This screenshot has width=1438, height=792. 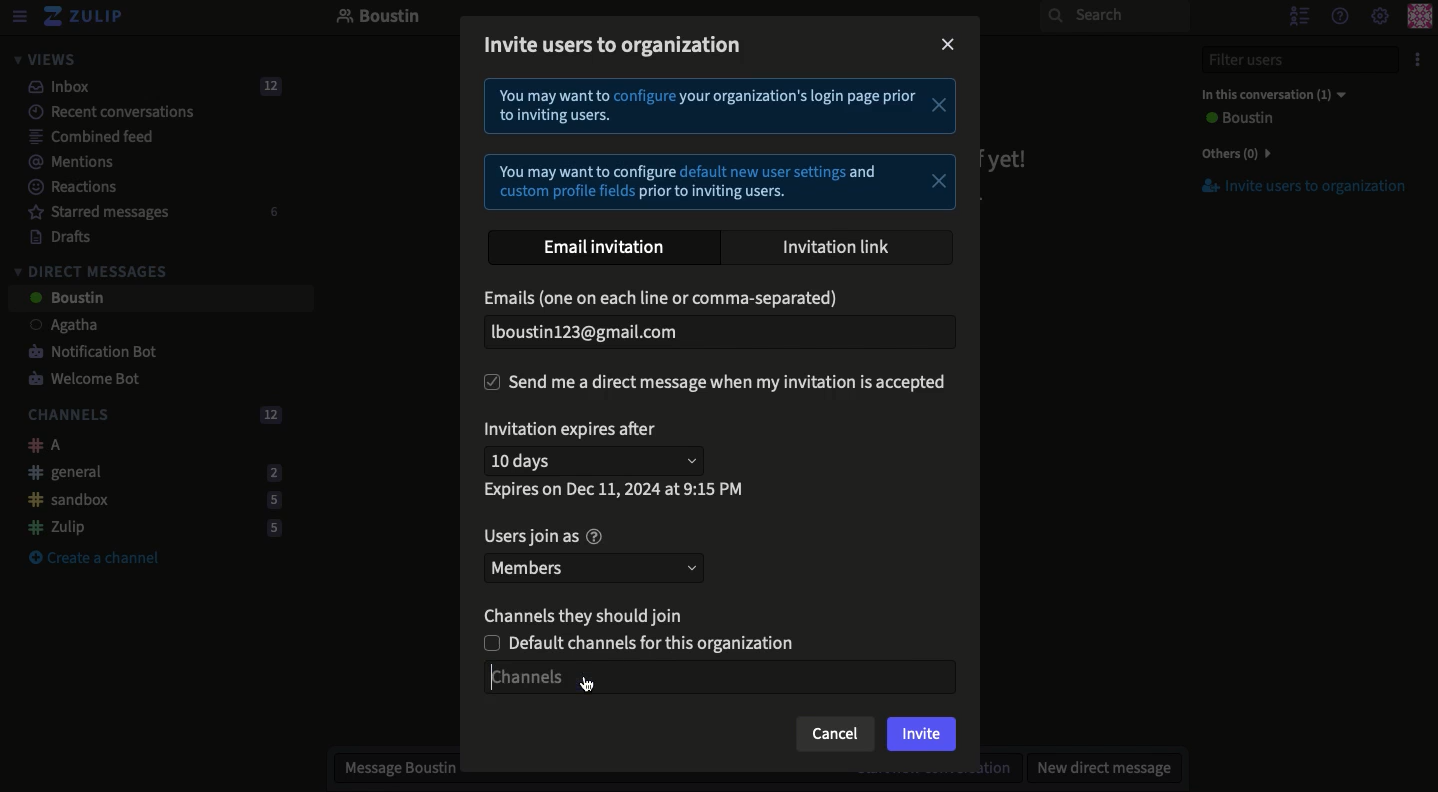 I want to click on cursor, so click(x=593, y=684).